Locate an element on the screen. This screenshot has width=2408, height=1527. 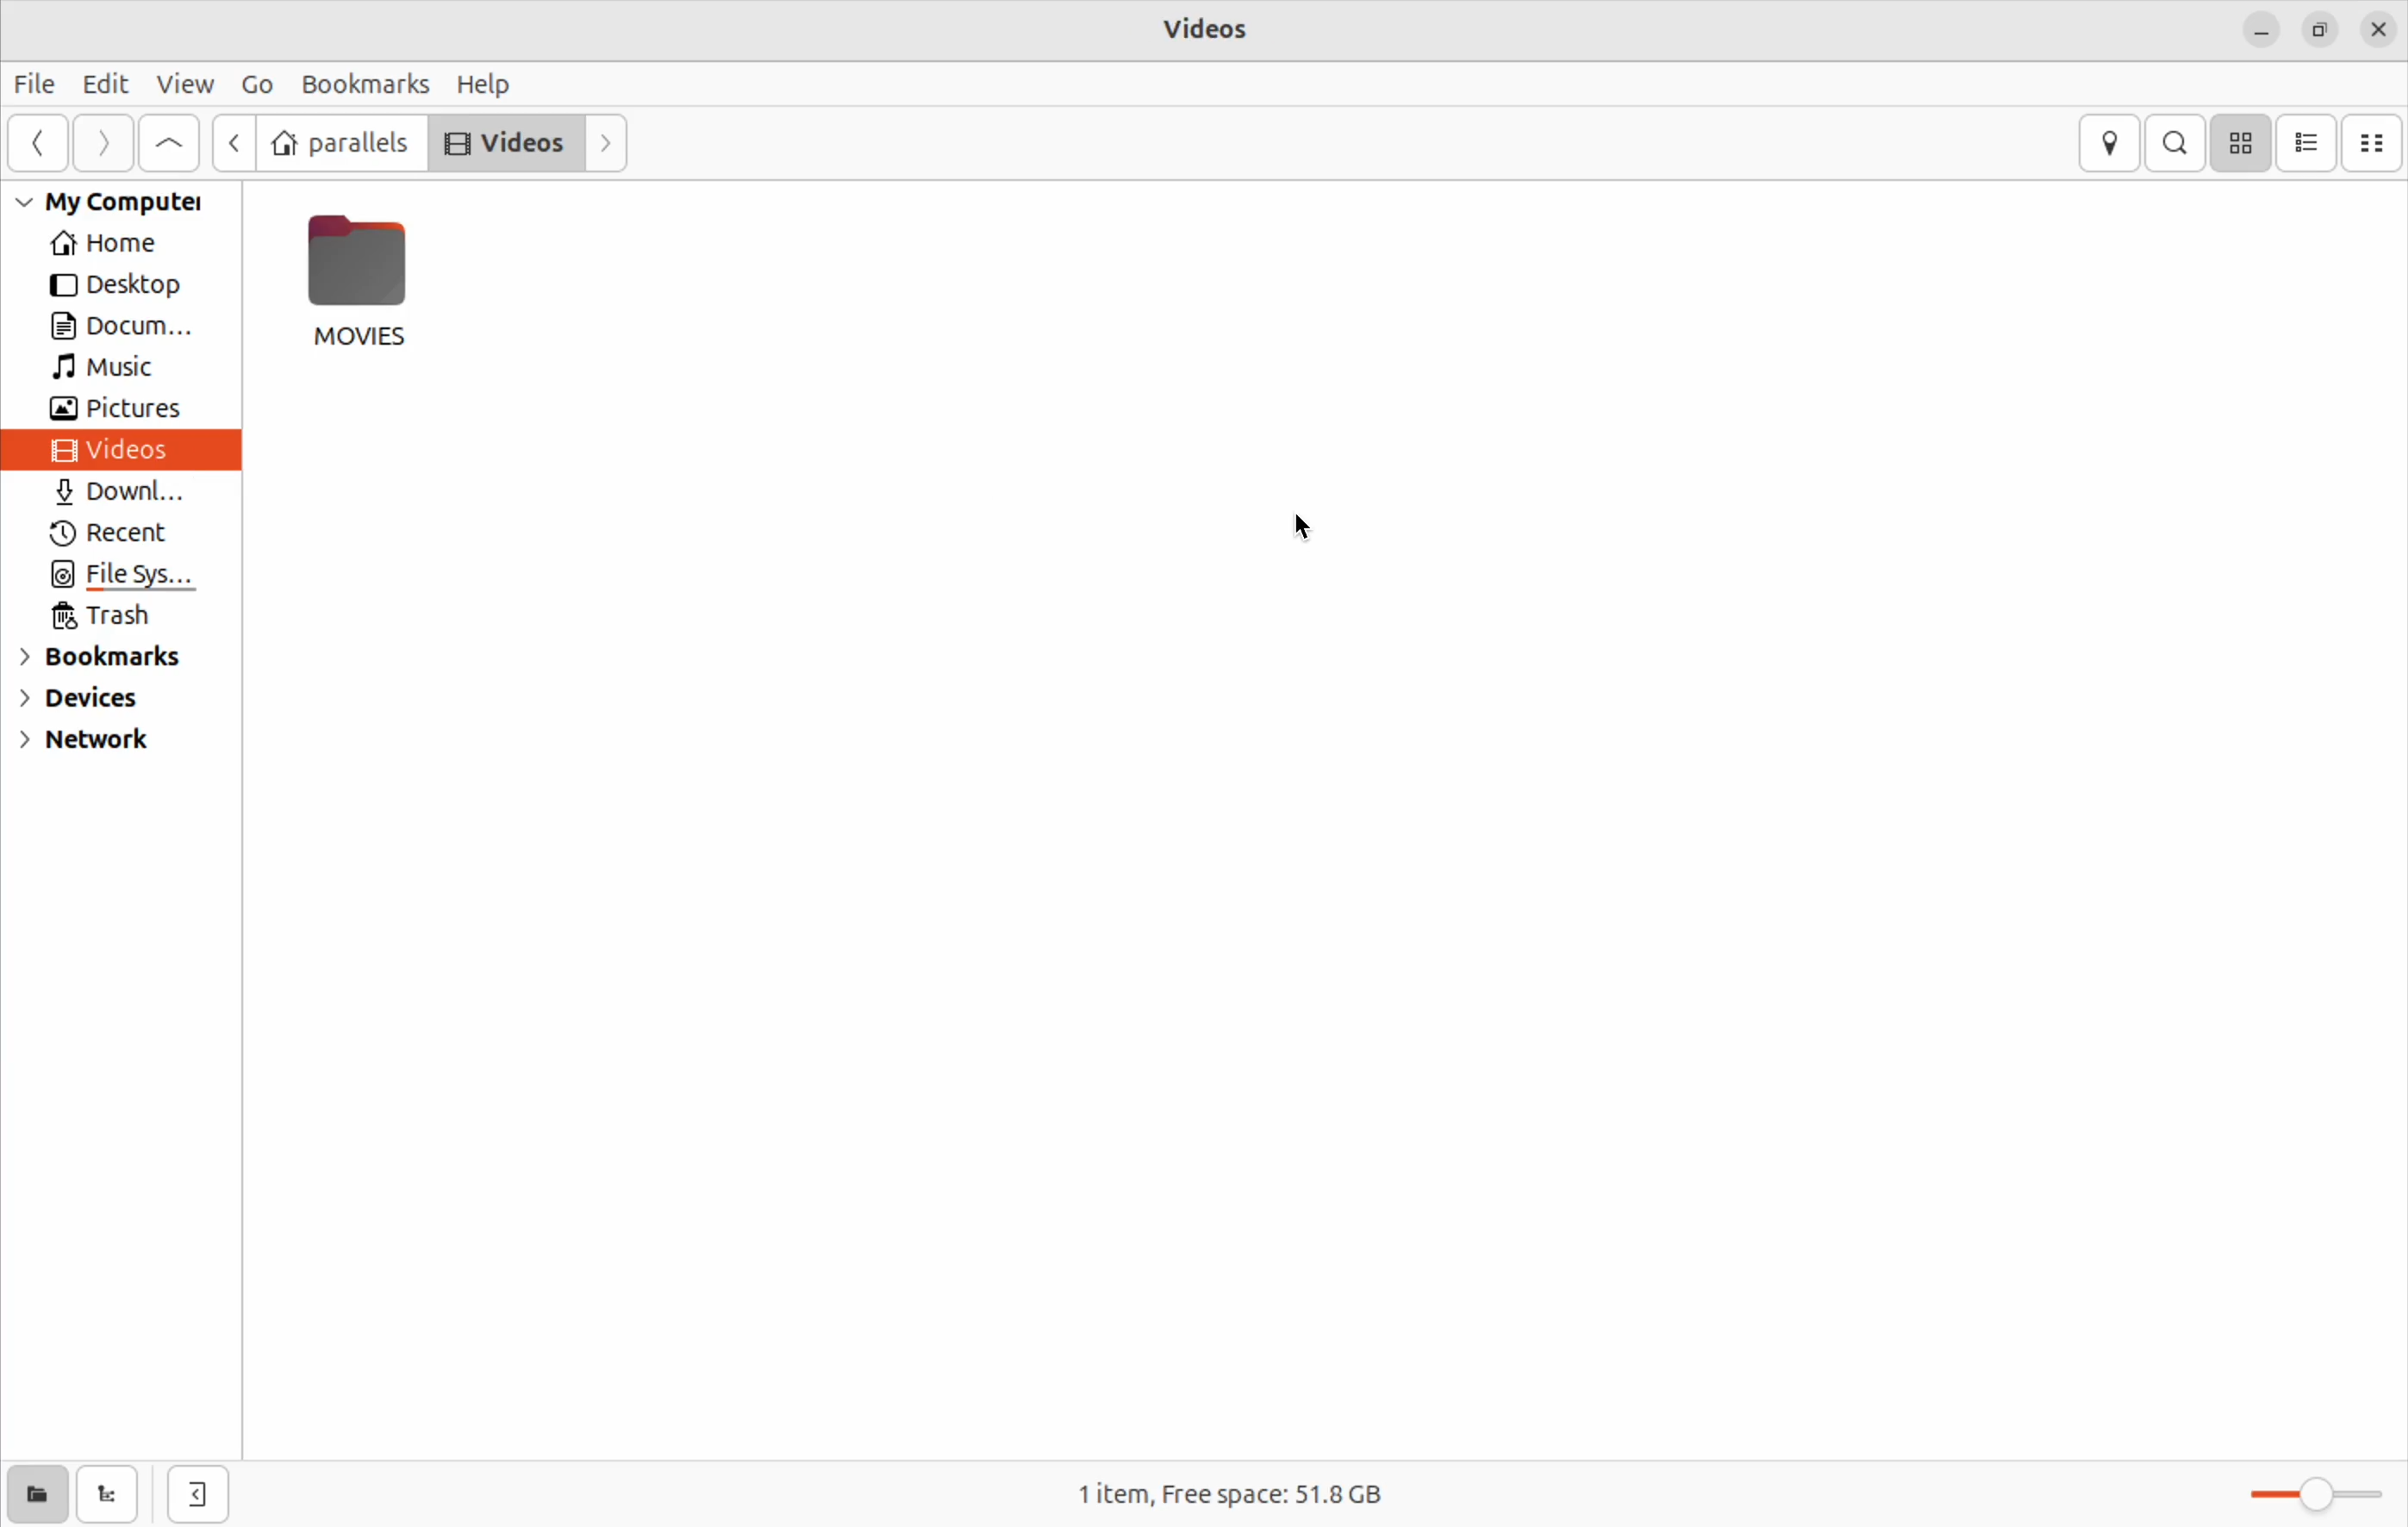
Documents is located at coordinates (126, 329).